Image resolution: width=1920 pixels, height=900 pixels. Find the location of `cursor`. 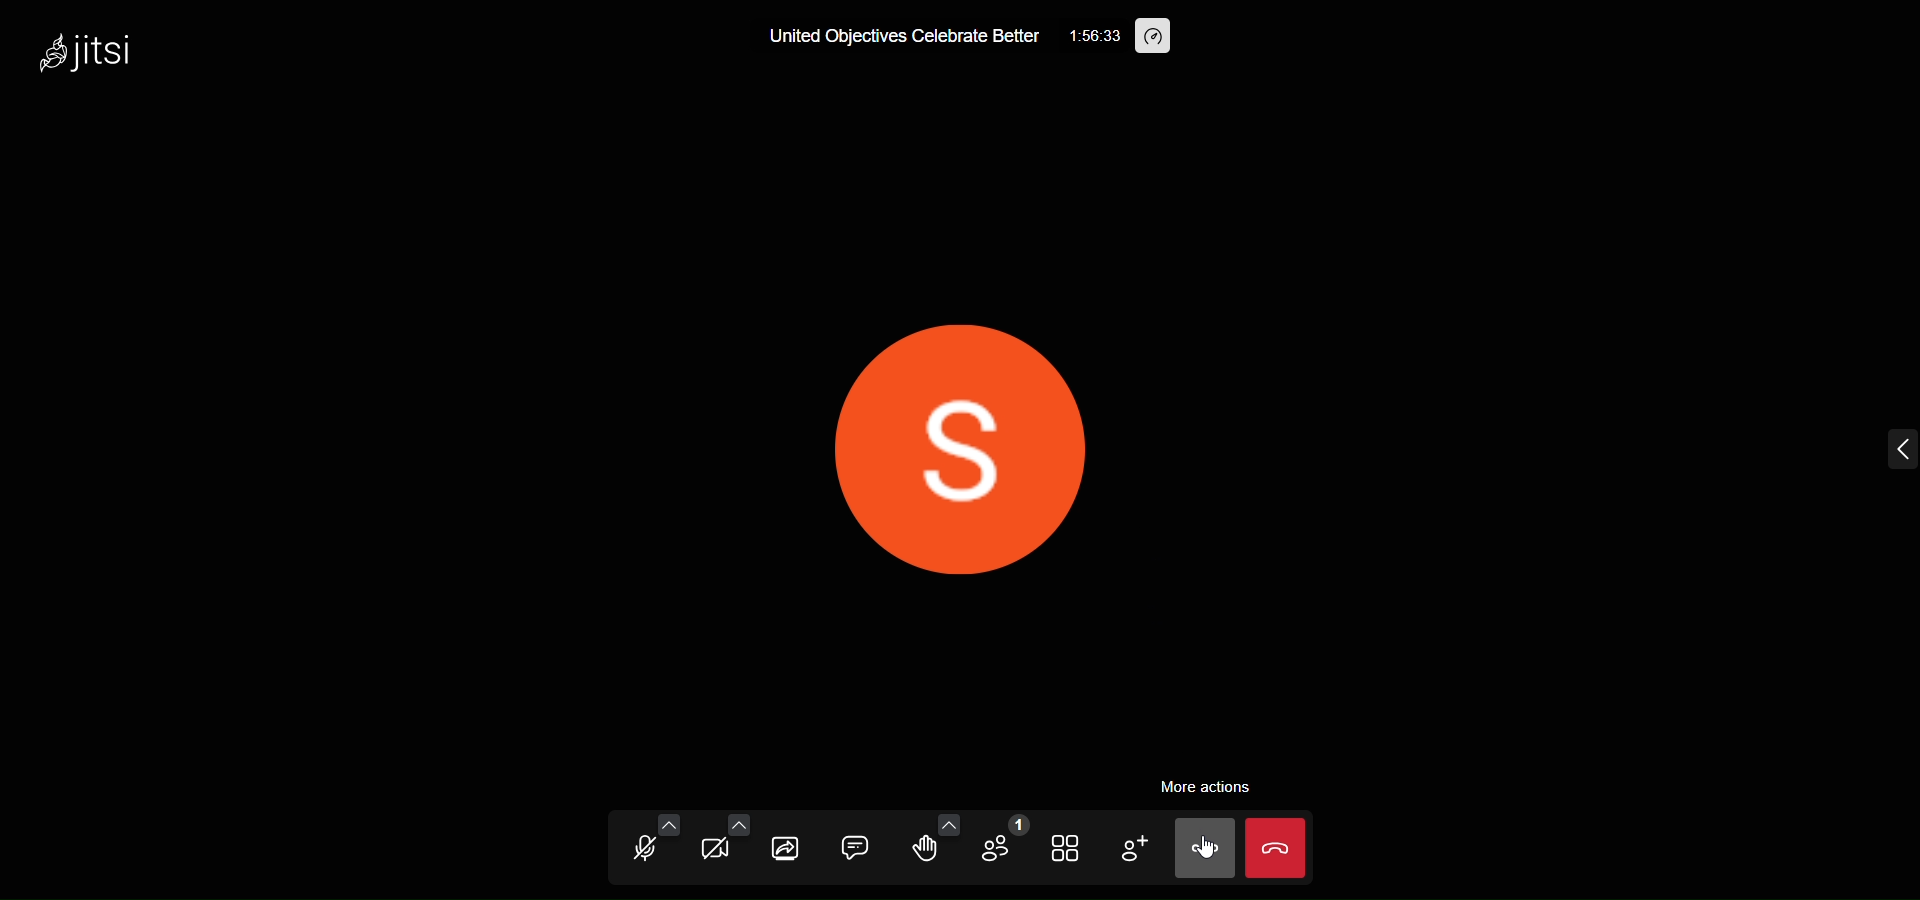

cursor is located at coordinates (1208, 845).